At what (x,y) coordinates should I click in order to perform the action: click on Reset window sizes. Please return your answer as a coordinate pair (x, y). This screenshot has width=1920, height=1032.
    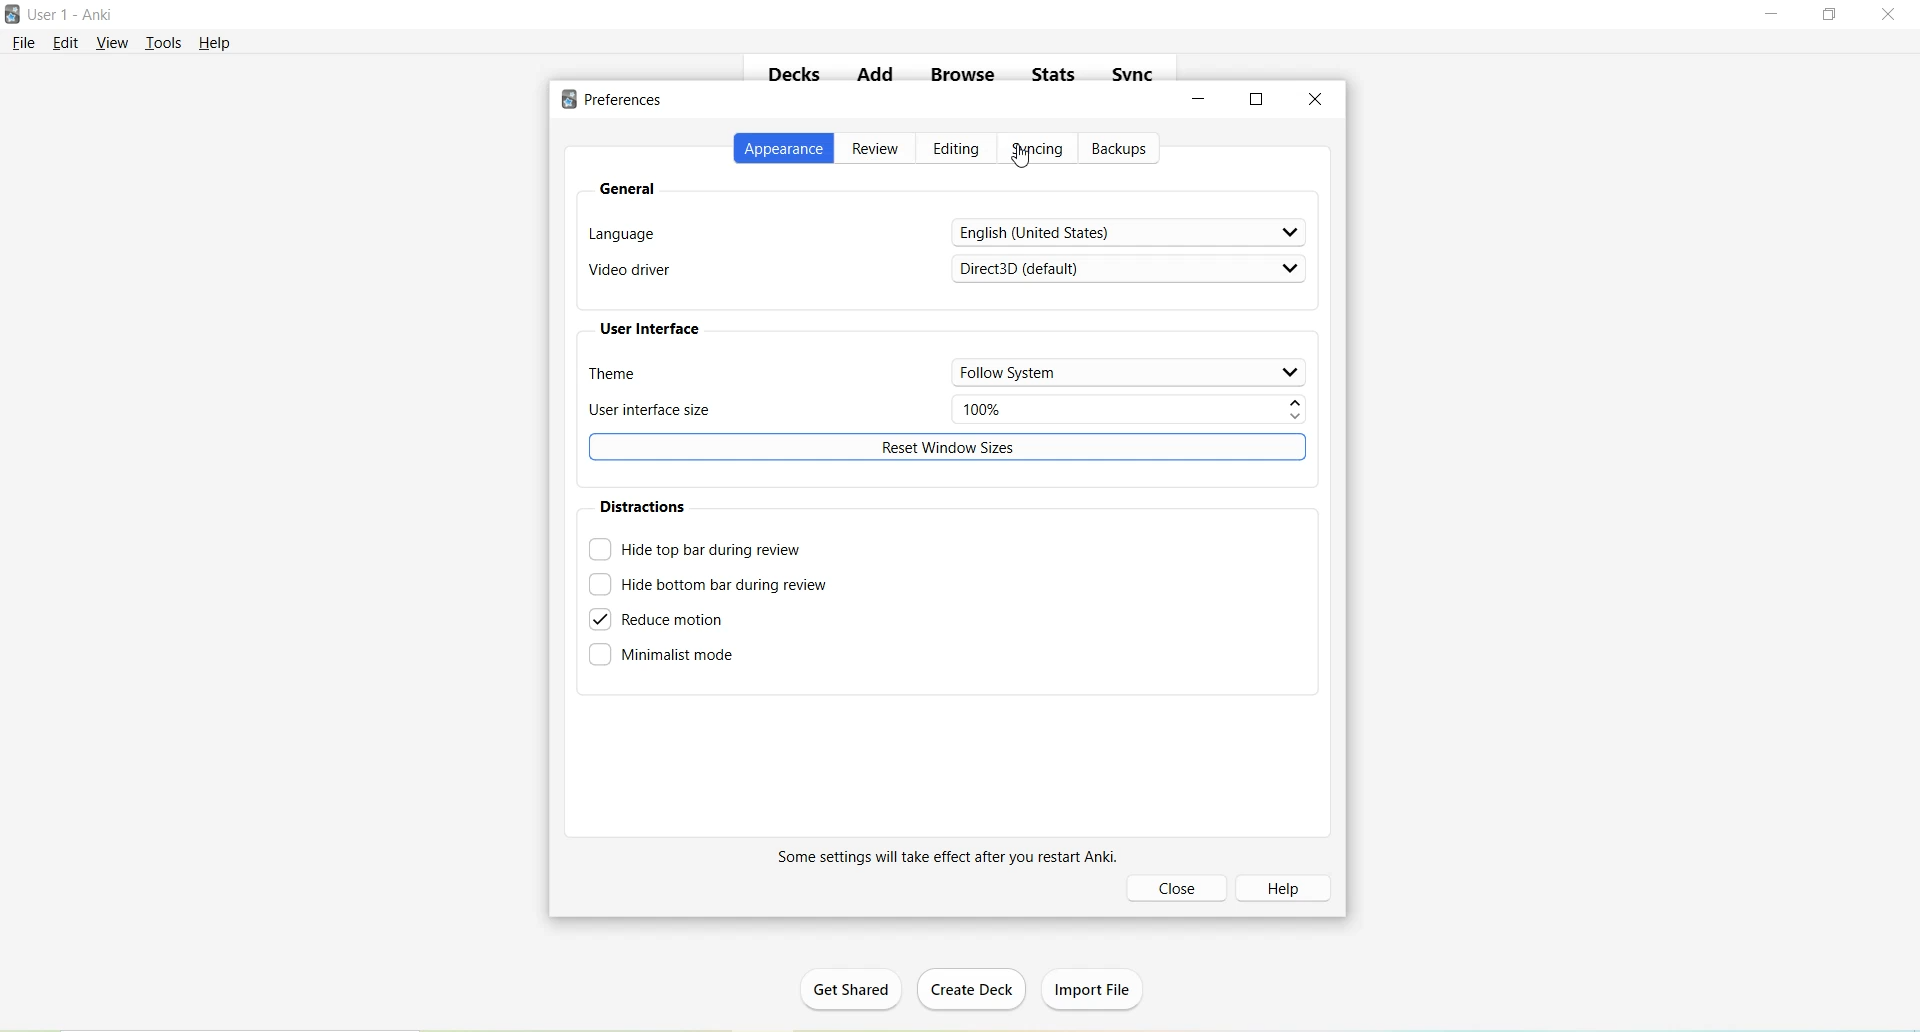
    Looking at the image, I should click on (951, 448).